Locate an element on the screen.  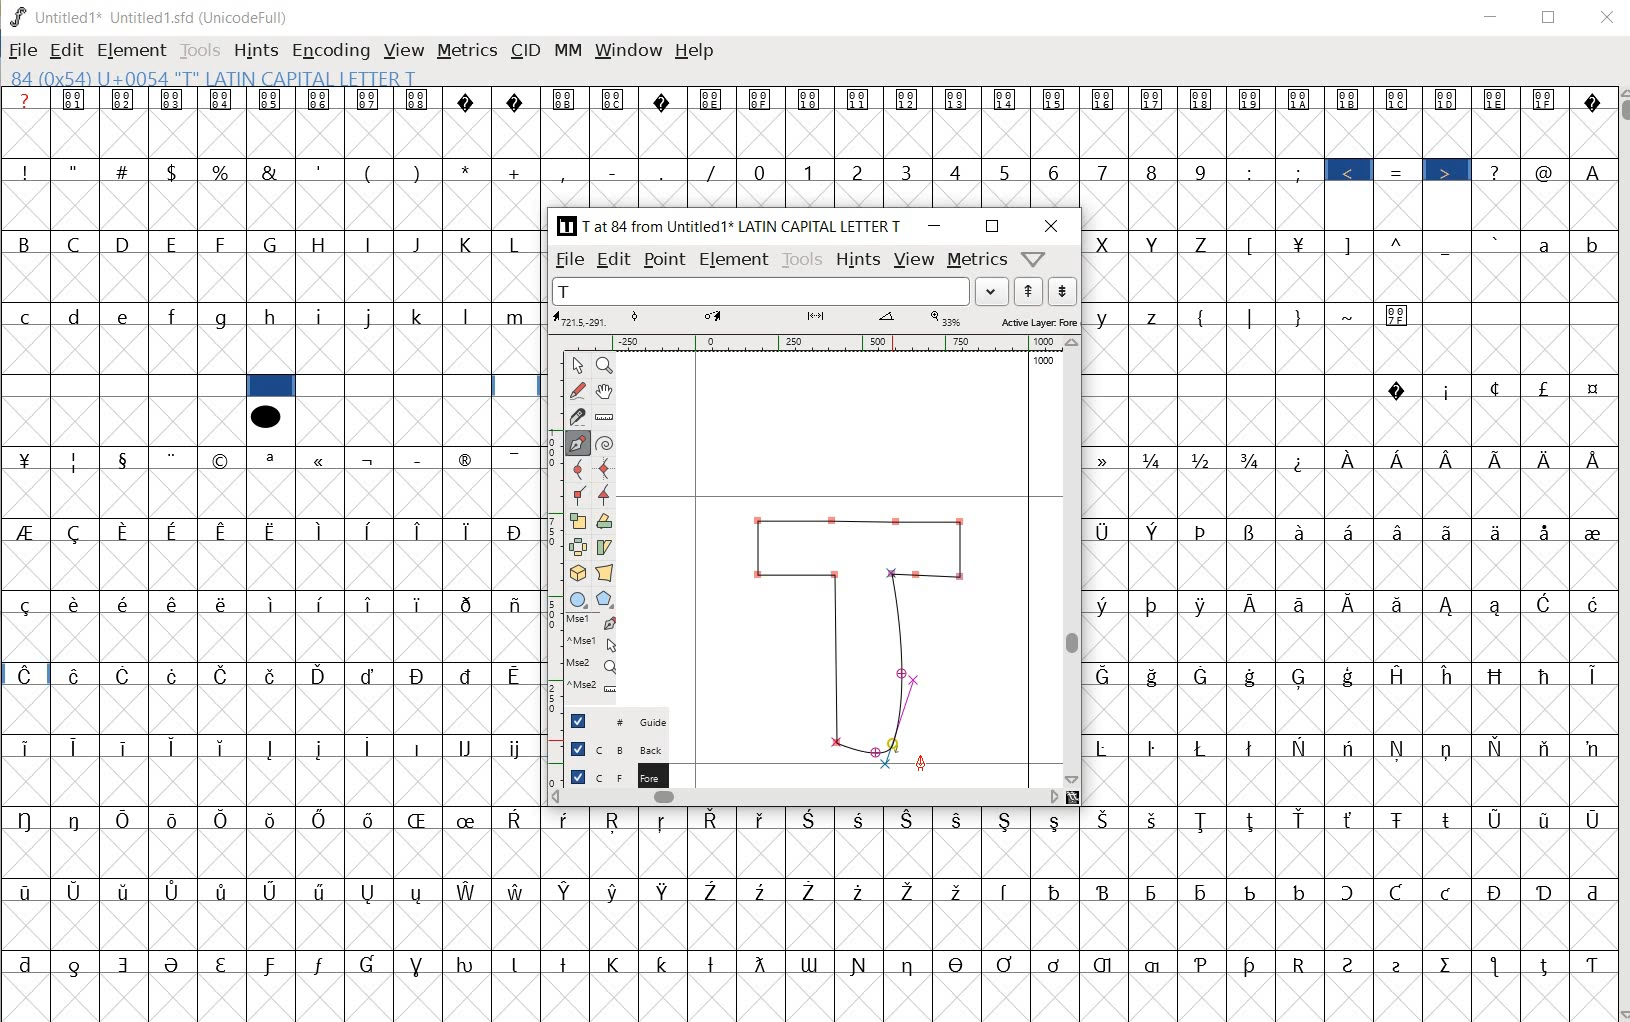
minimize is located at coordinates (935, 226).